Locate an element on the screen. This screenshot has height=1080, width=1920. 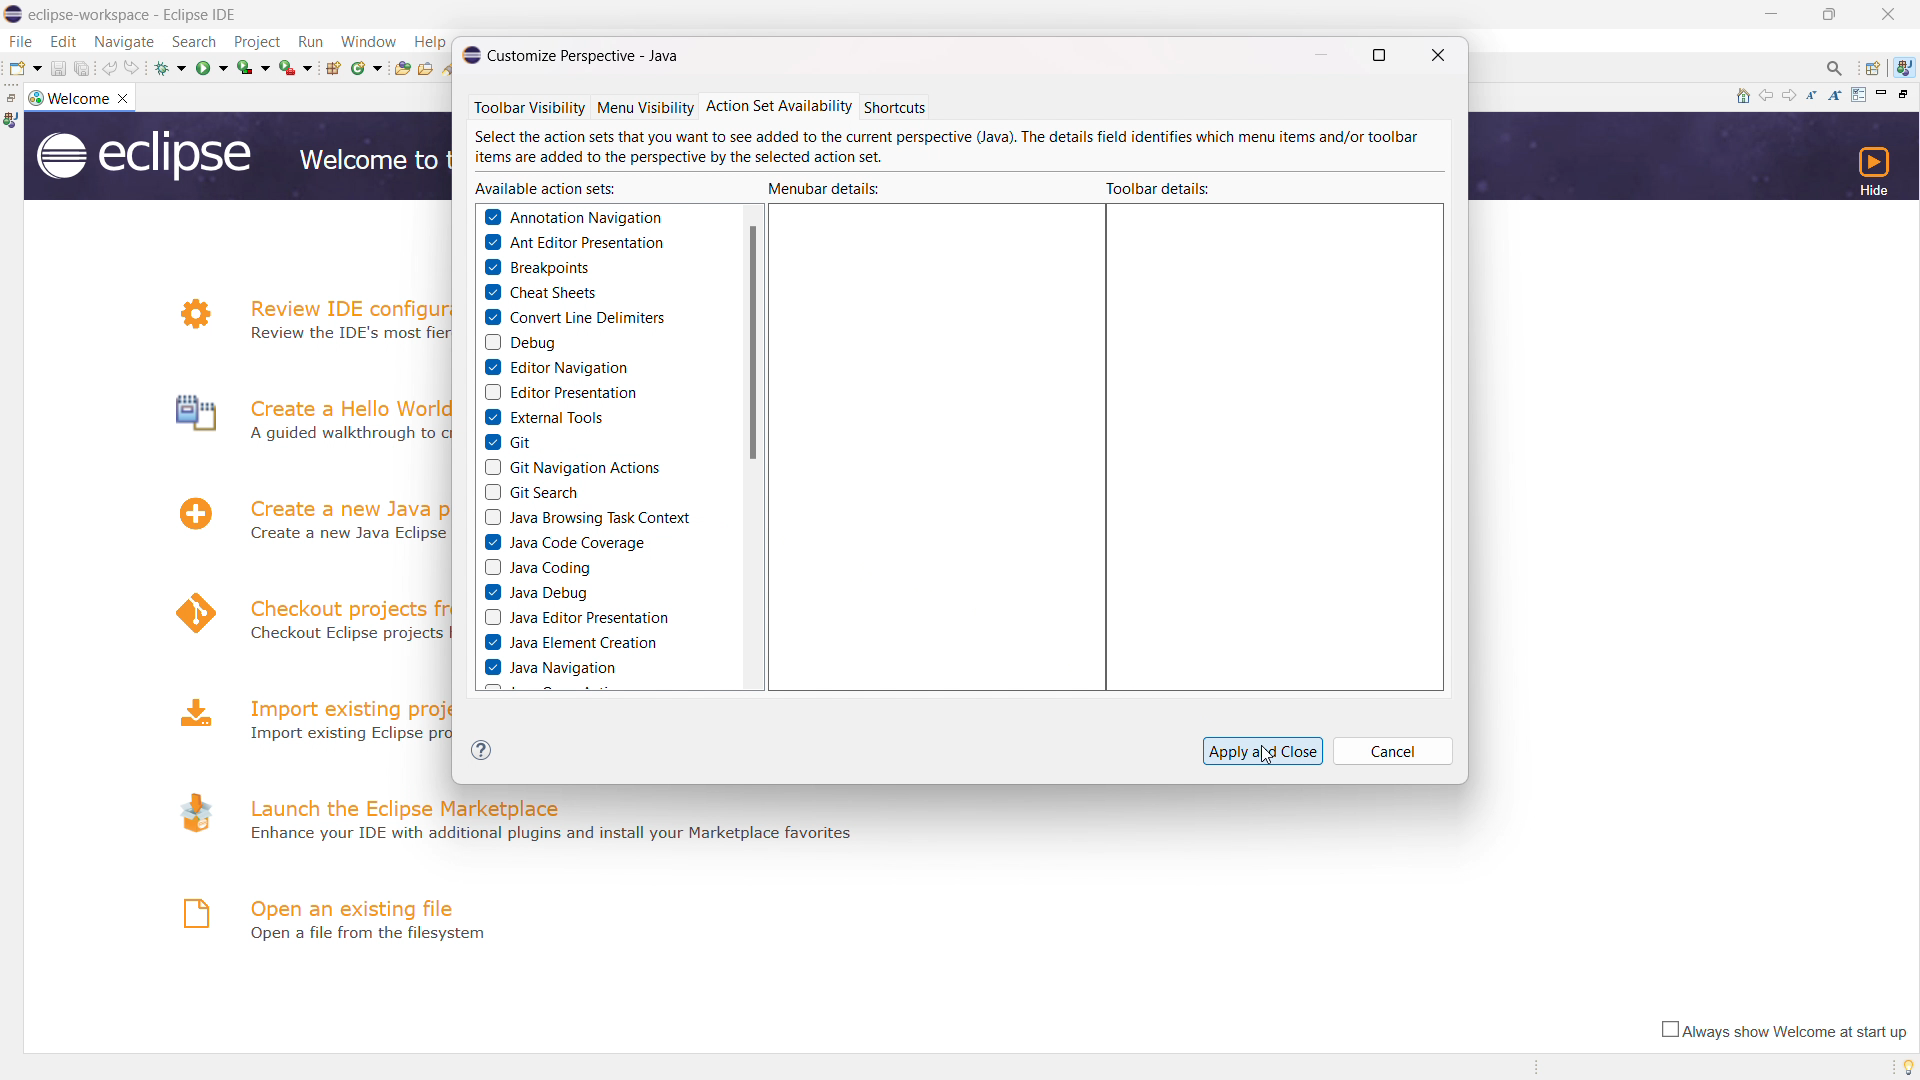
java navigation is located at coordinates (549, 667).